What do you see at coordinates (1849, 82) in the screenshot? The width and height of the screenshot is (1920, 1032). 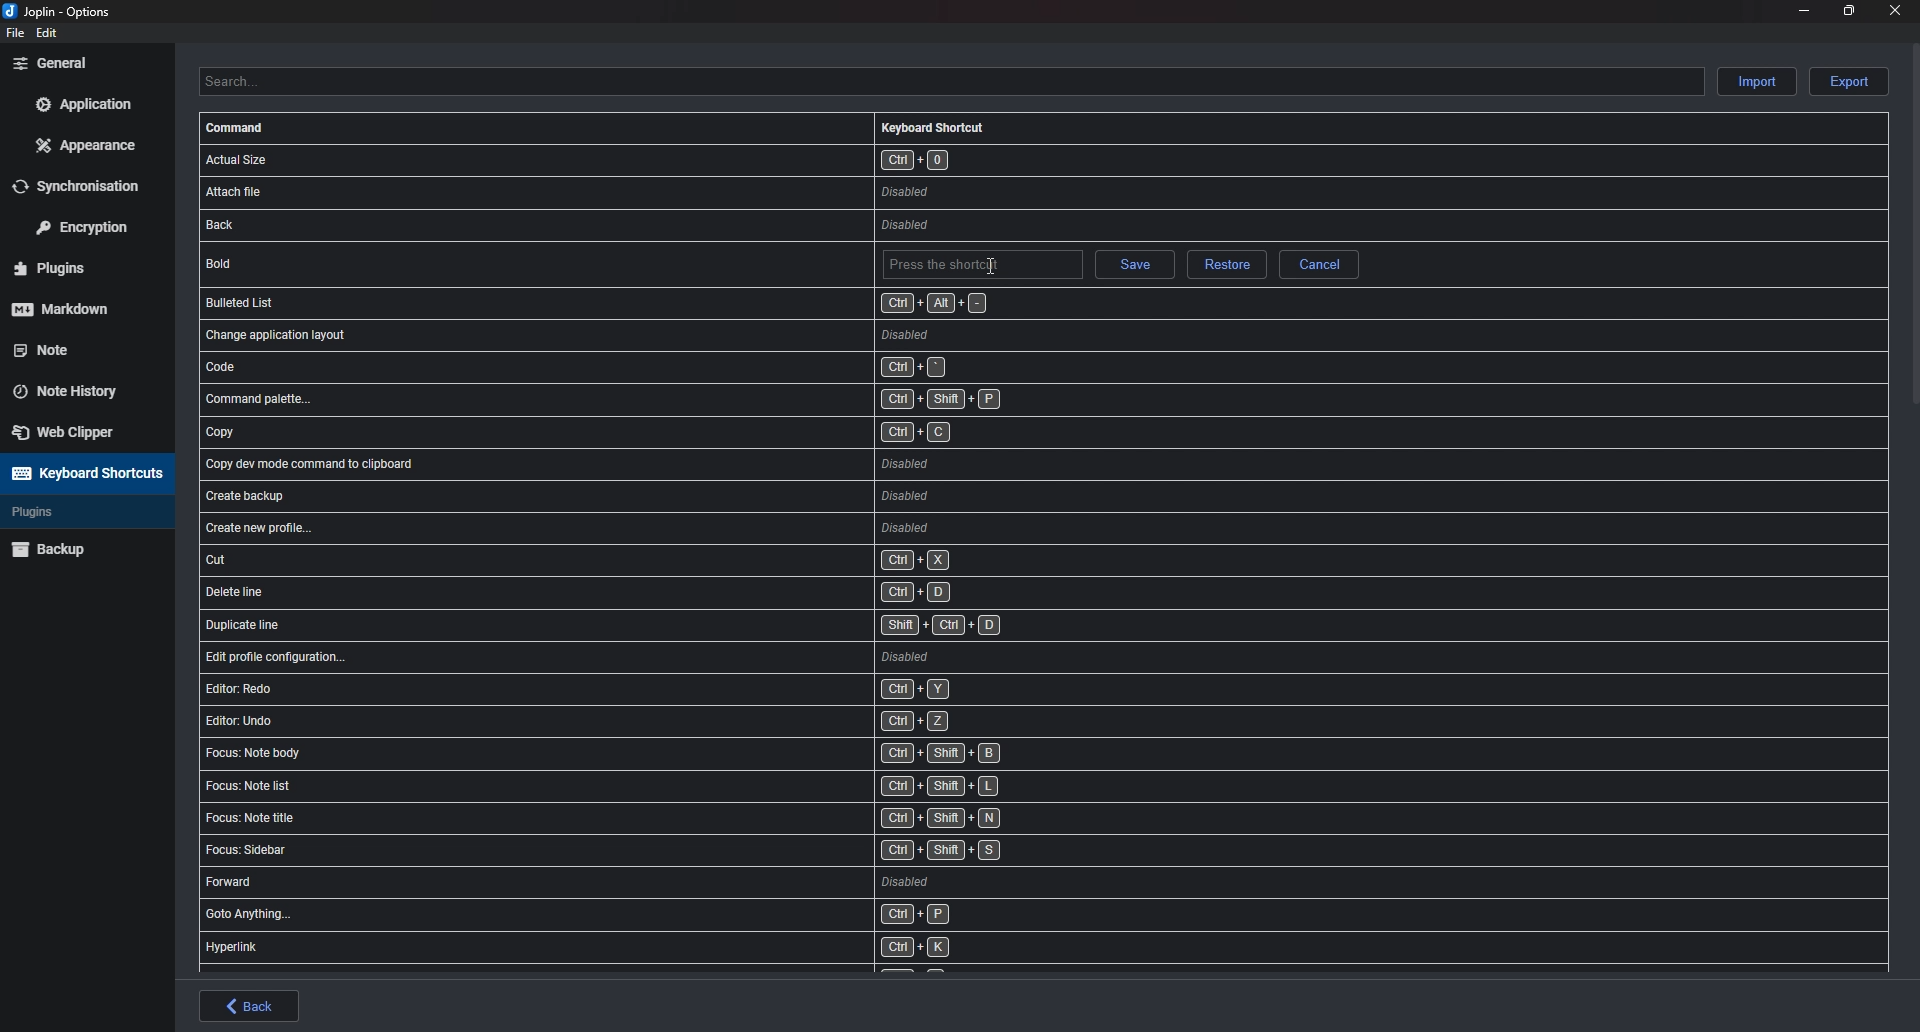 I see `Export` at bounding box center [1849, 82].